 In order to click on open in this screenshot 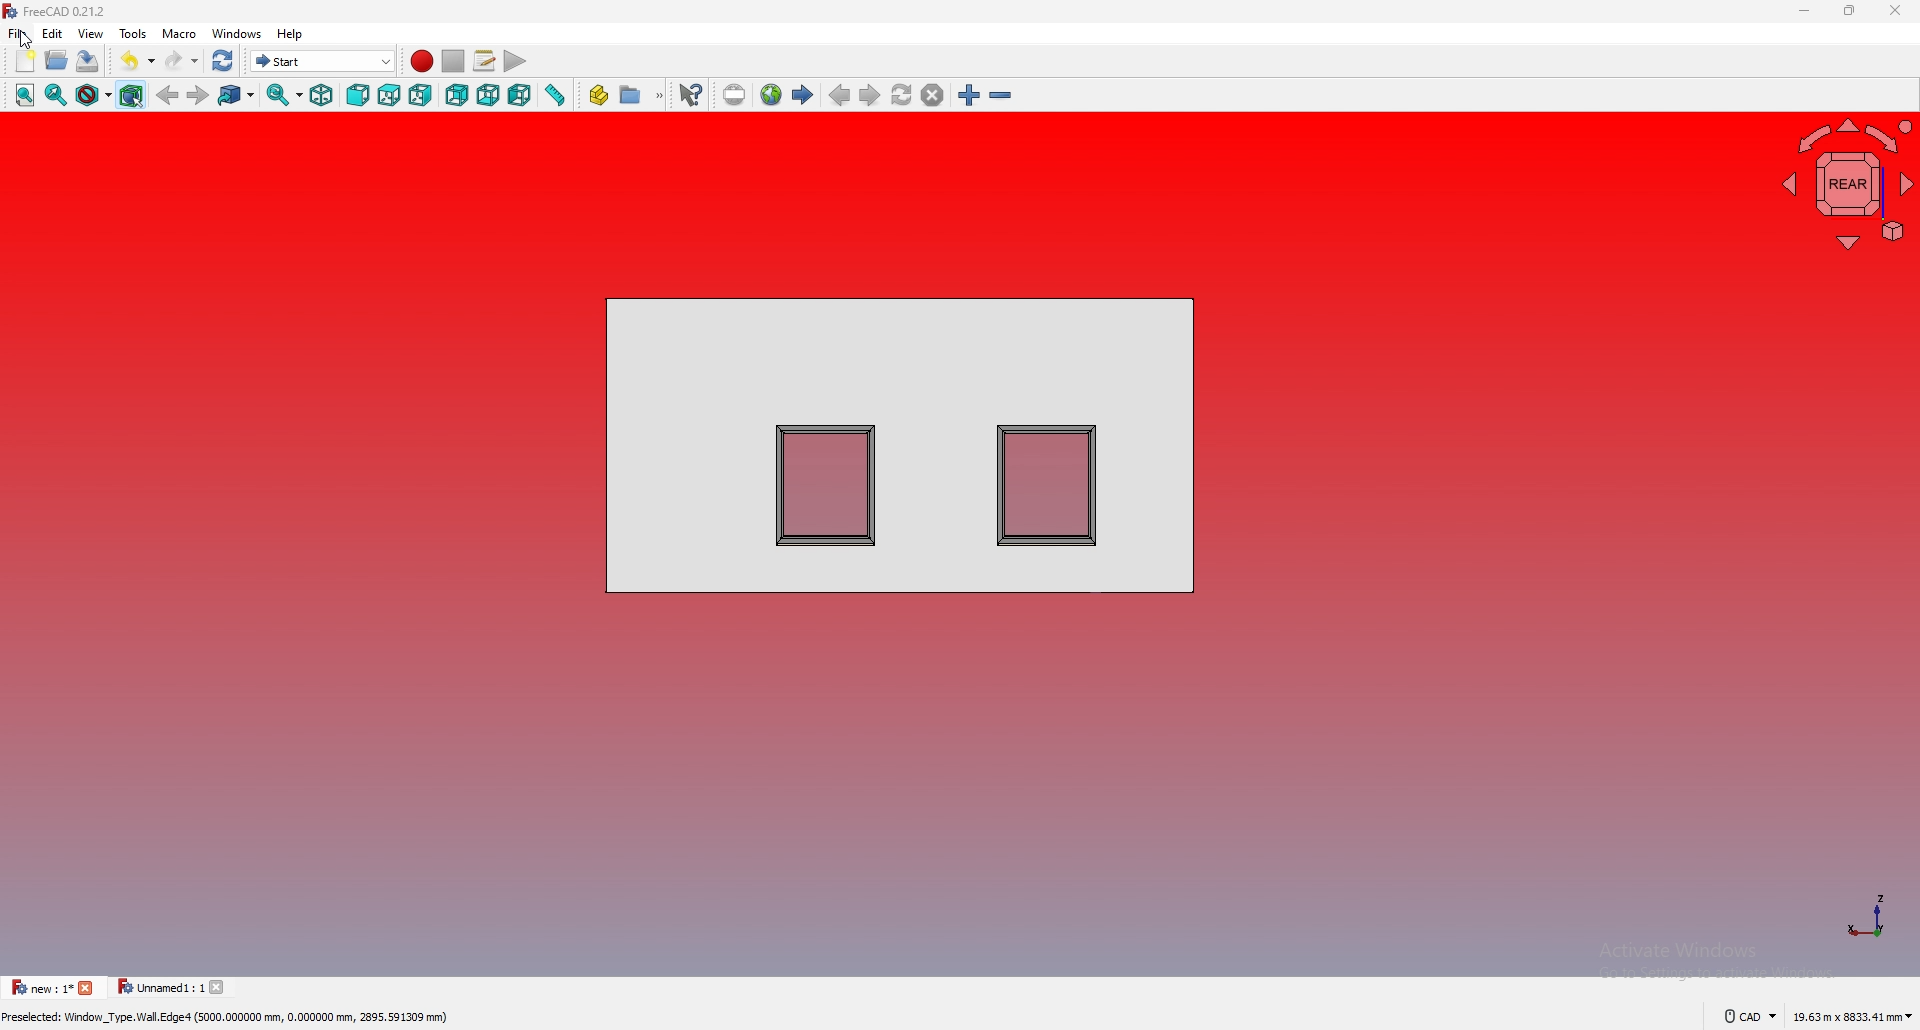, I will do `click(57, 60)`.